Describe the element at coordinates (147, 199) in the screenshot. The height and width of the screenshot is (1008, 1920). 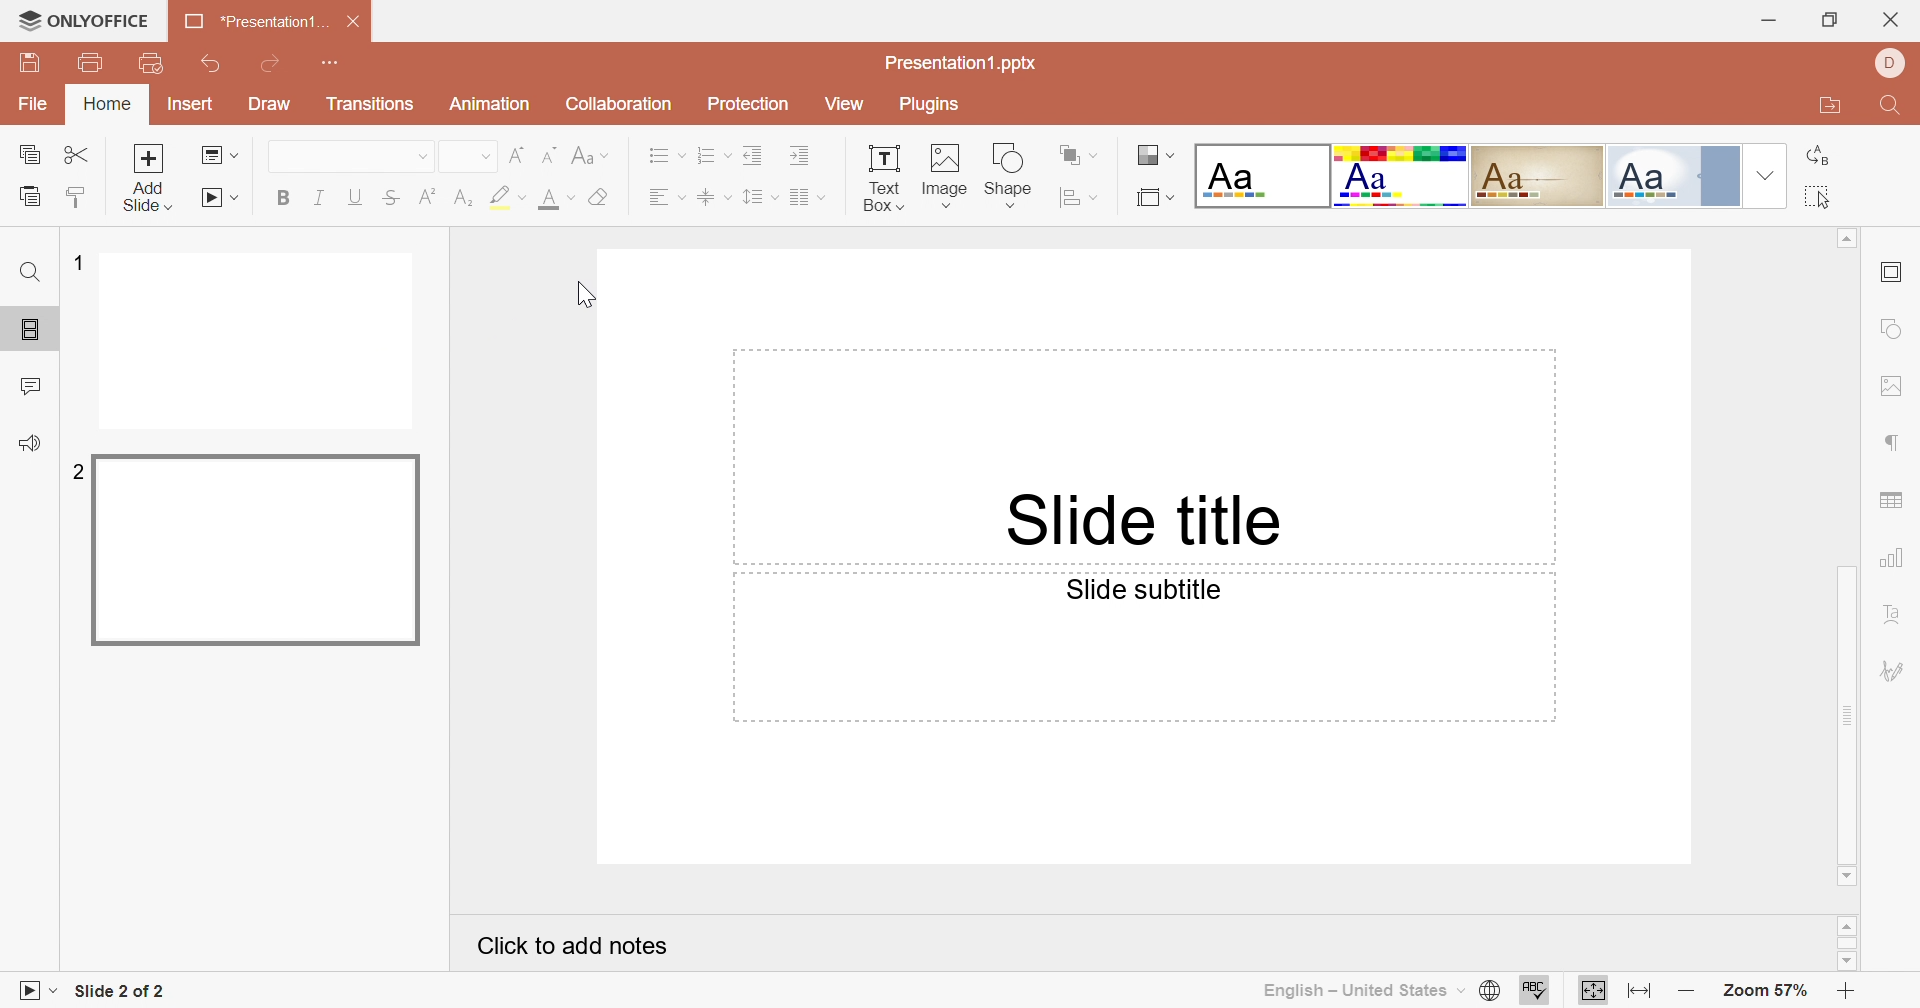
I see `add slide with theme` at that location.